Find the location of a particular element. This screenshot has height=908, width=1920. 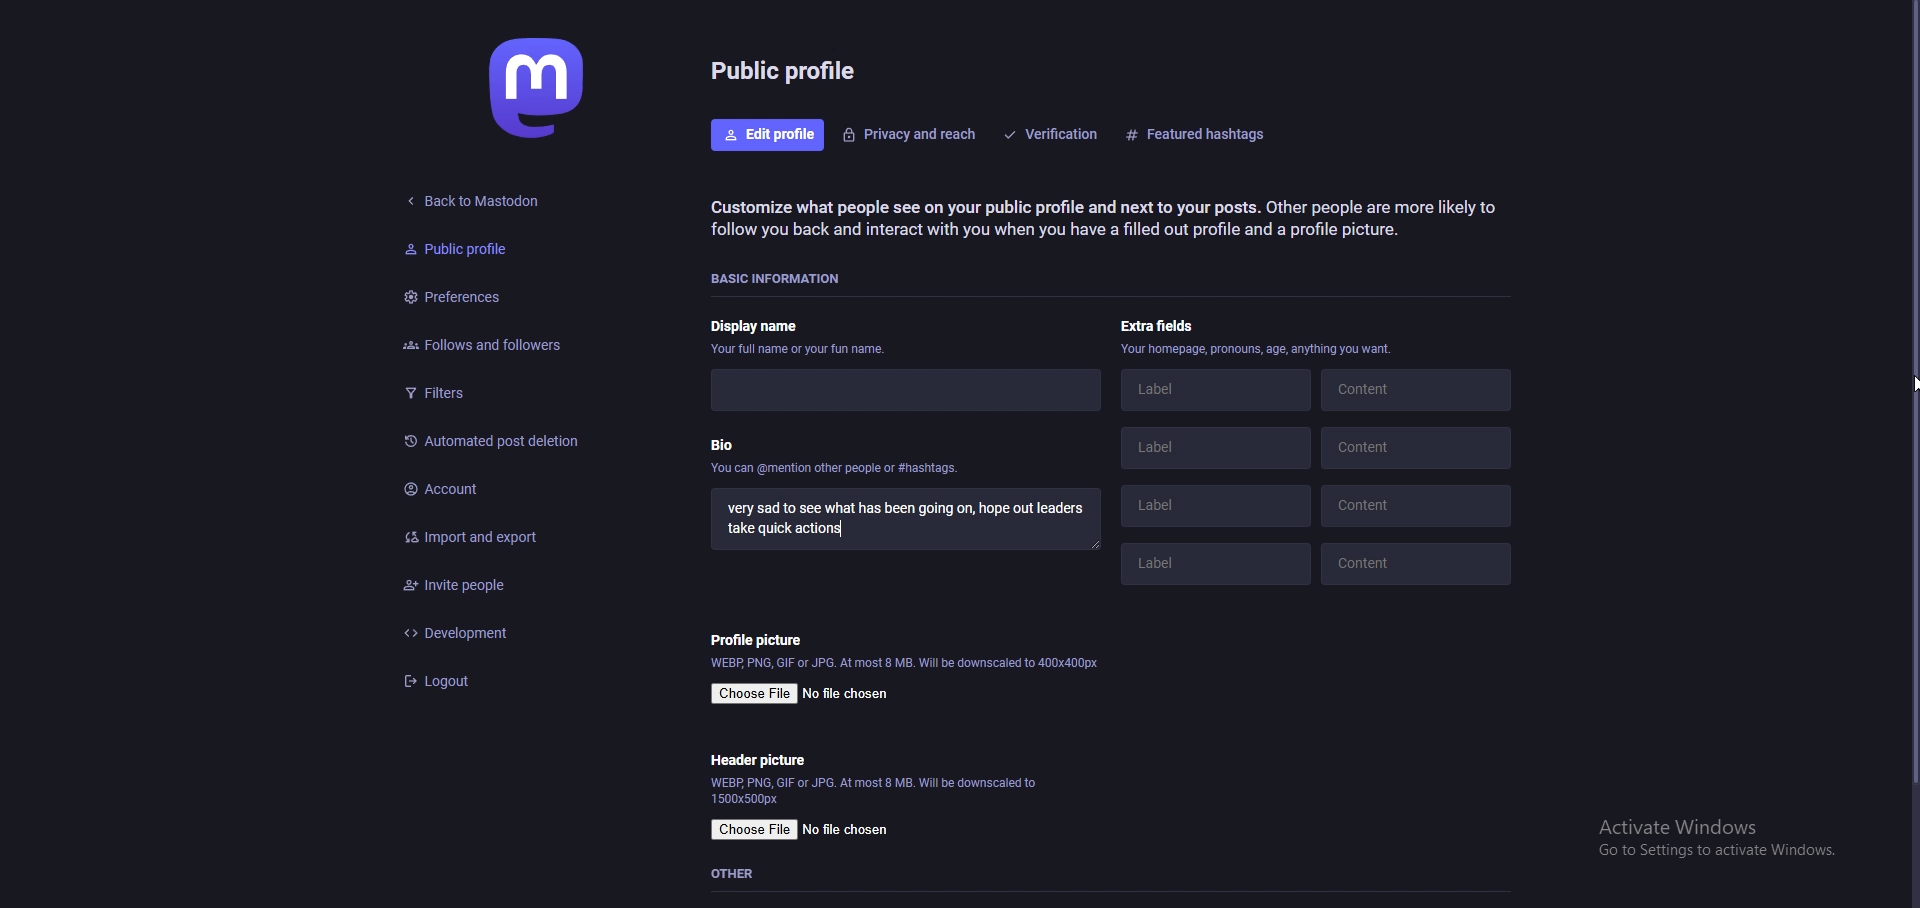

content is located at coordinates (1415, 448).